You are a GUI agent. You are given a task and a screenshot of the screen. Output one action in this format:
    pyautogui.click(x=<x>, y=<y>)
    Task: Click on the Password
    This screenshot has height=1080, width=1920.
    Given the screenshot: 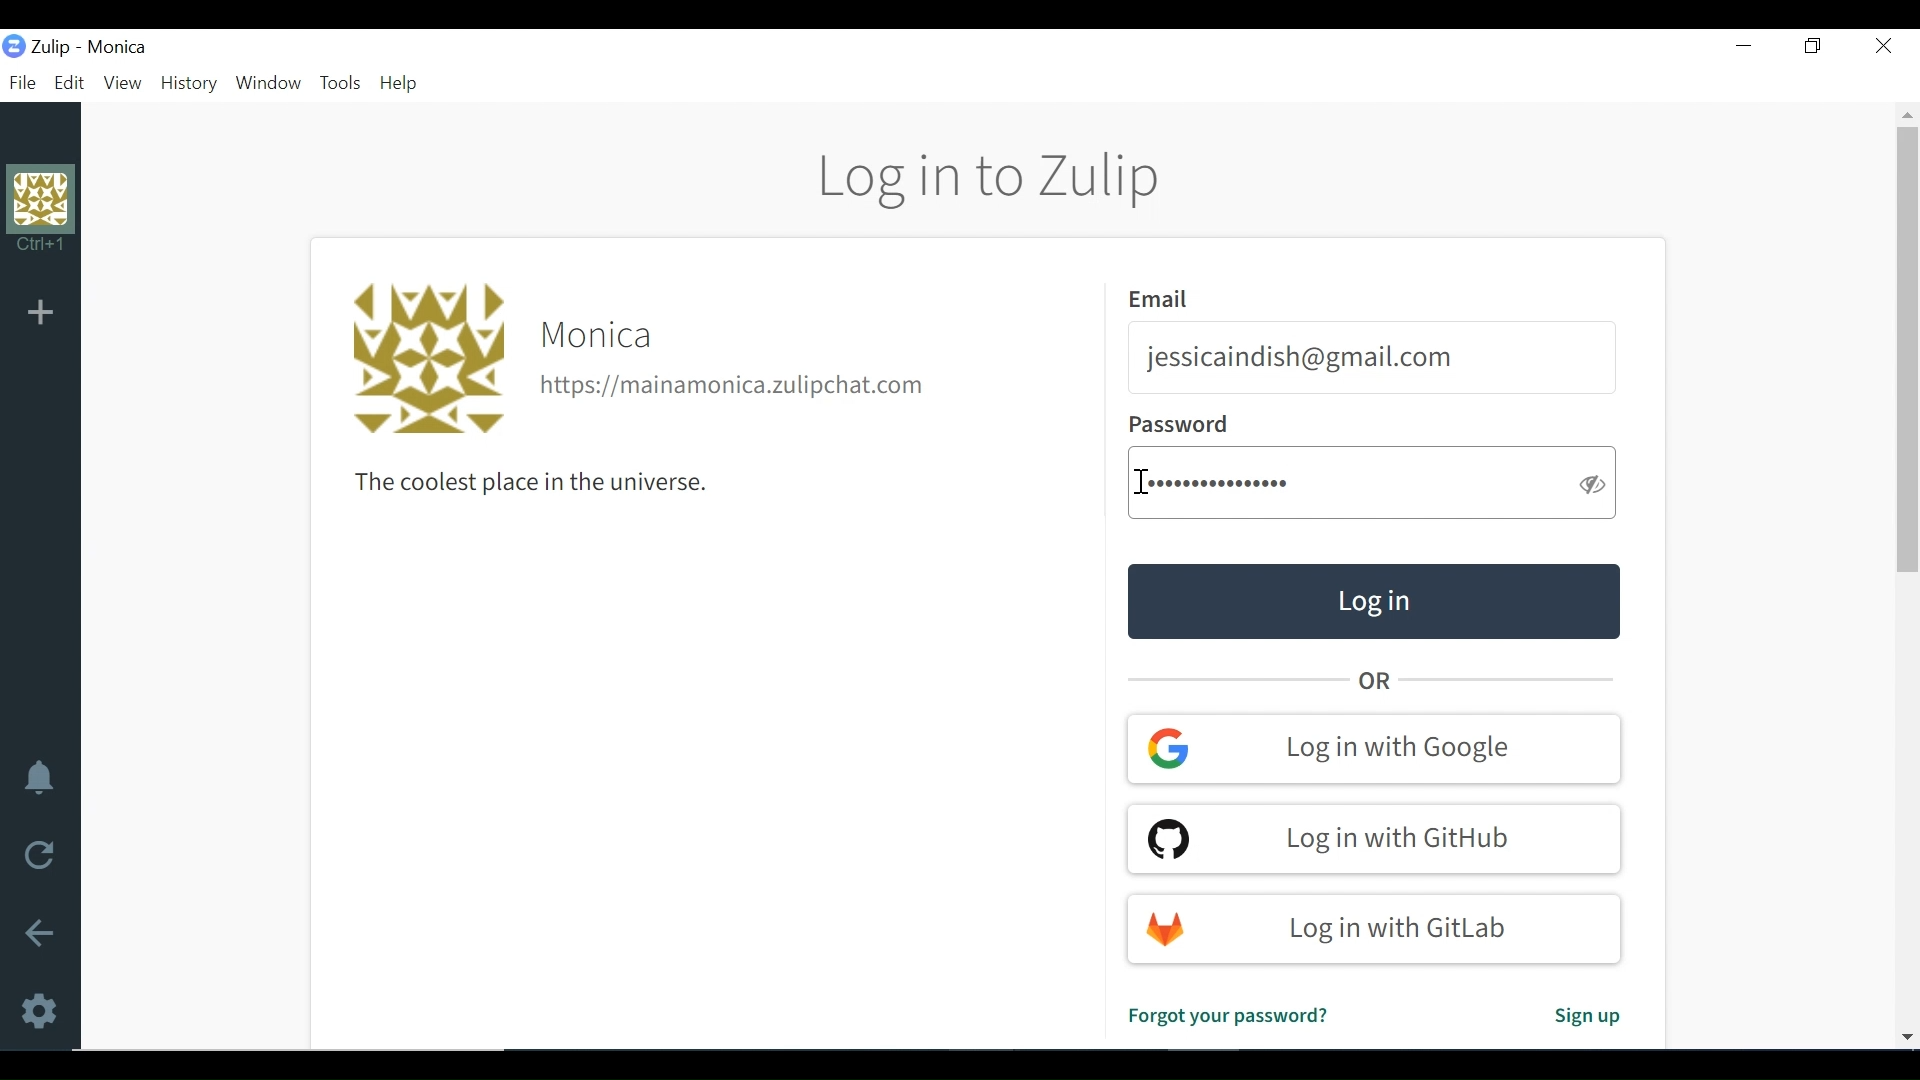 What is the action you would take?
    pyautogui.click(x=1178, y=426)
    